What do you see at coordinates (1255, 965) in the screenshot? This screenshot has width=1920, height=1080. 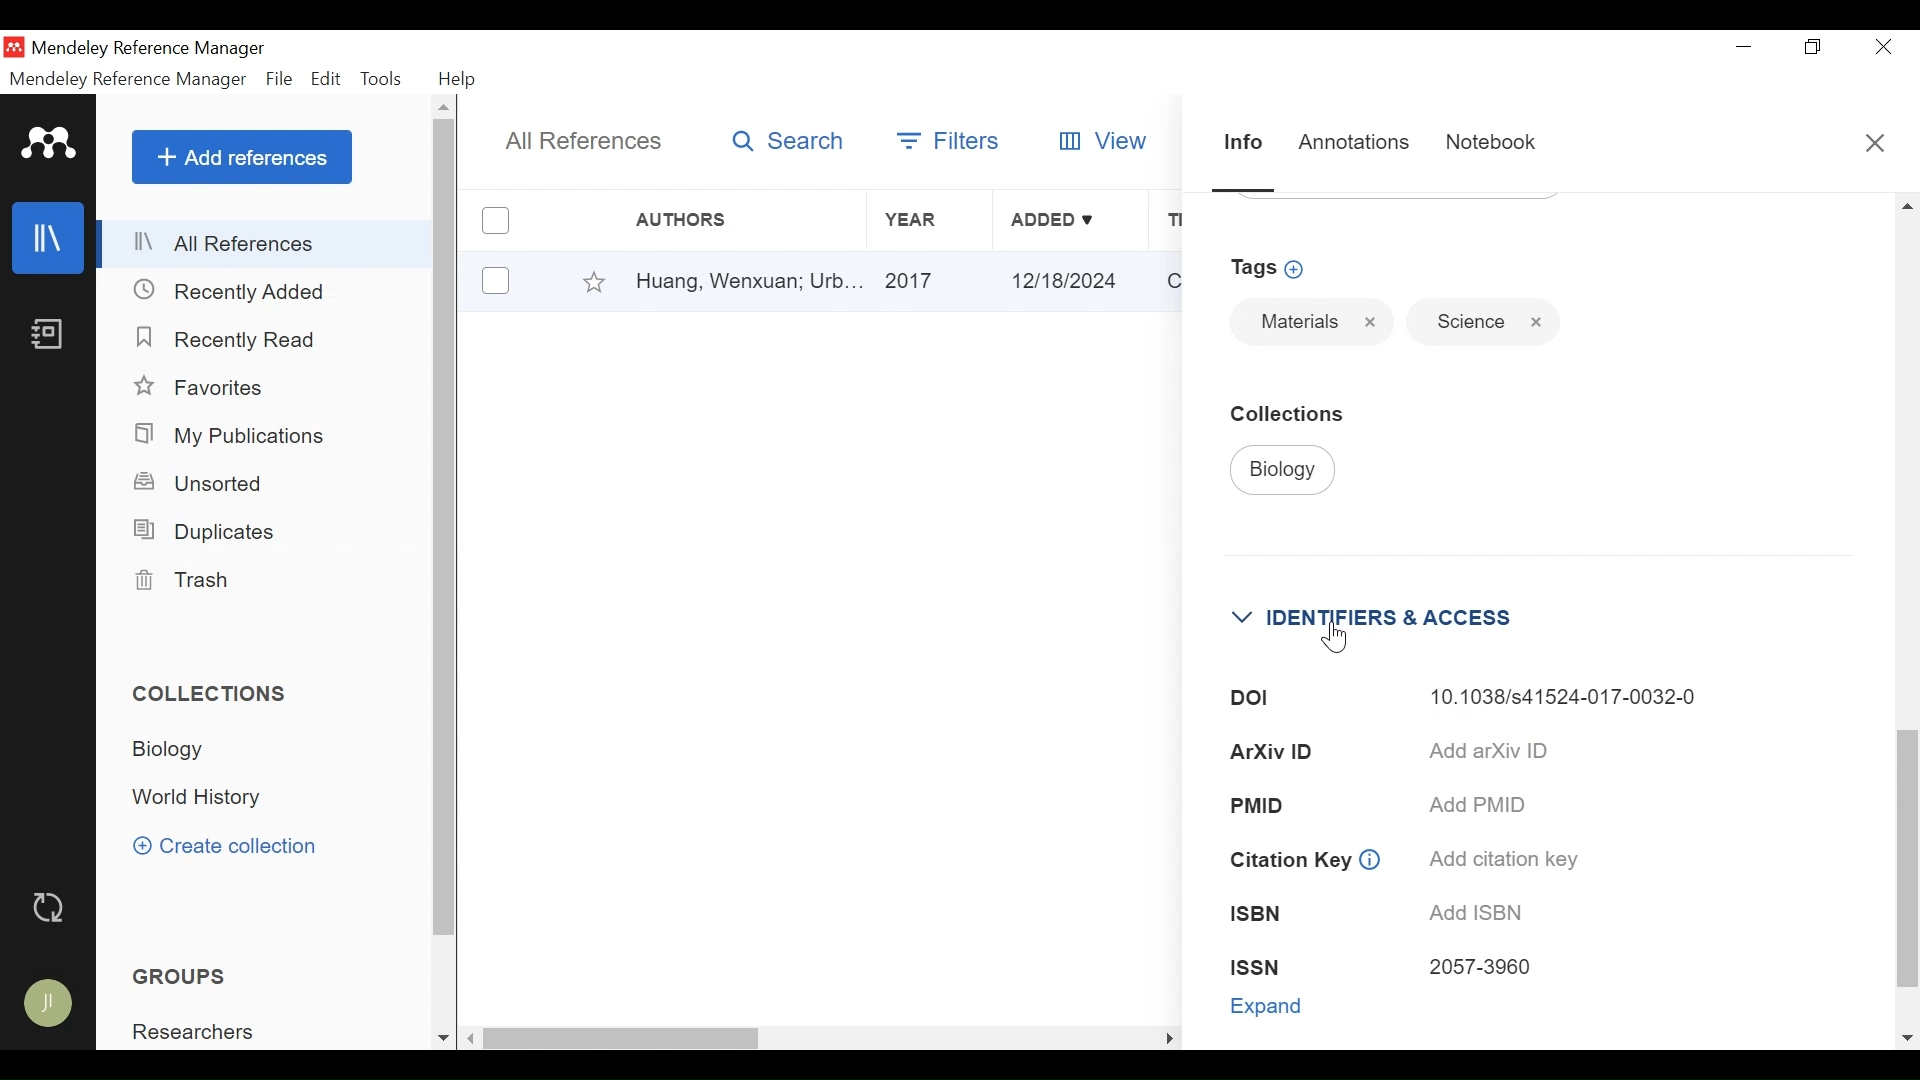 I see `ISSN` at bounding box center [1255, 965].